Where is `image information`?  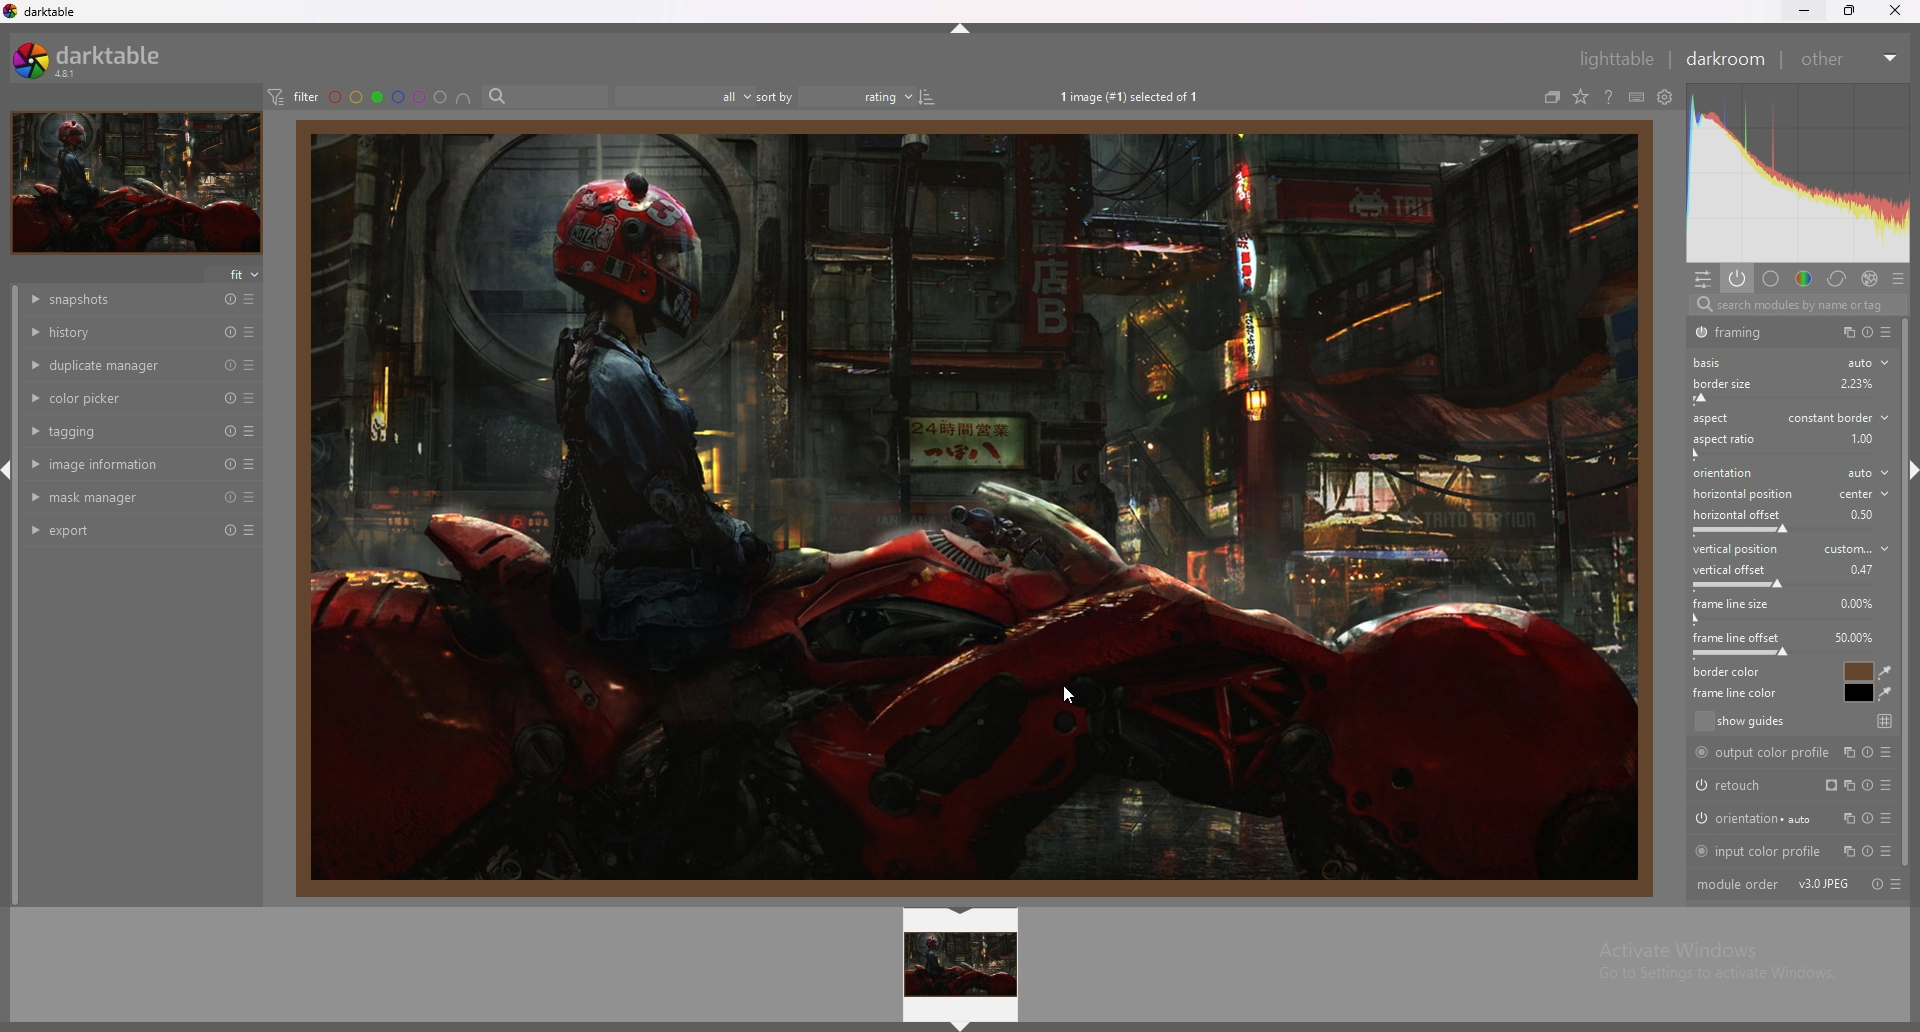 image information is located at coordinates (119, 463).